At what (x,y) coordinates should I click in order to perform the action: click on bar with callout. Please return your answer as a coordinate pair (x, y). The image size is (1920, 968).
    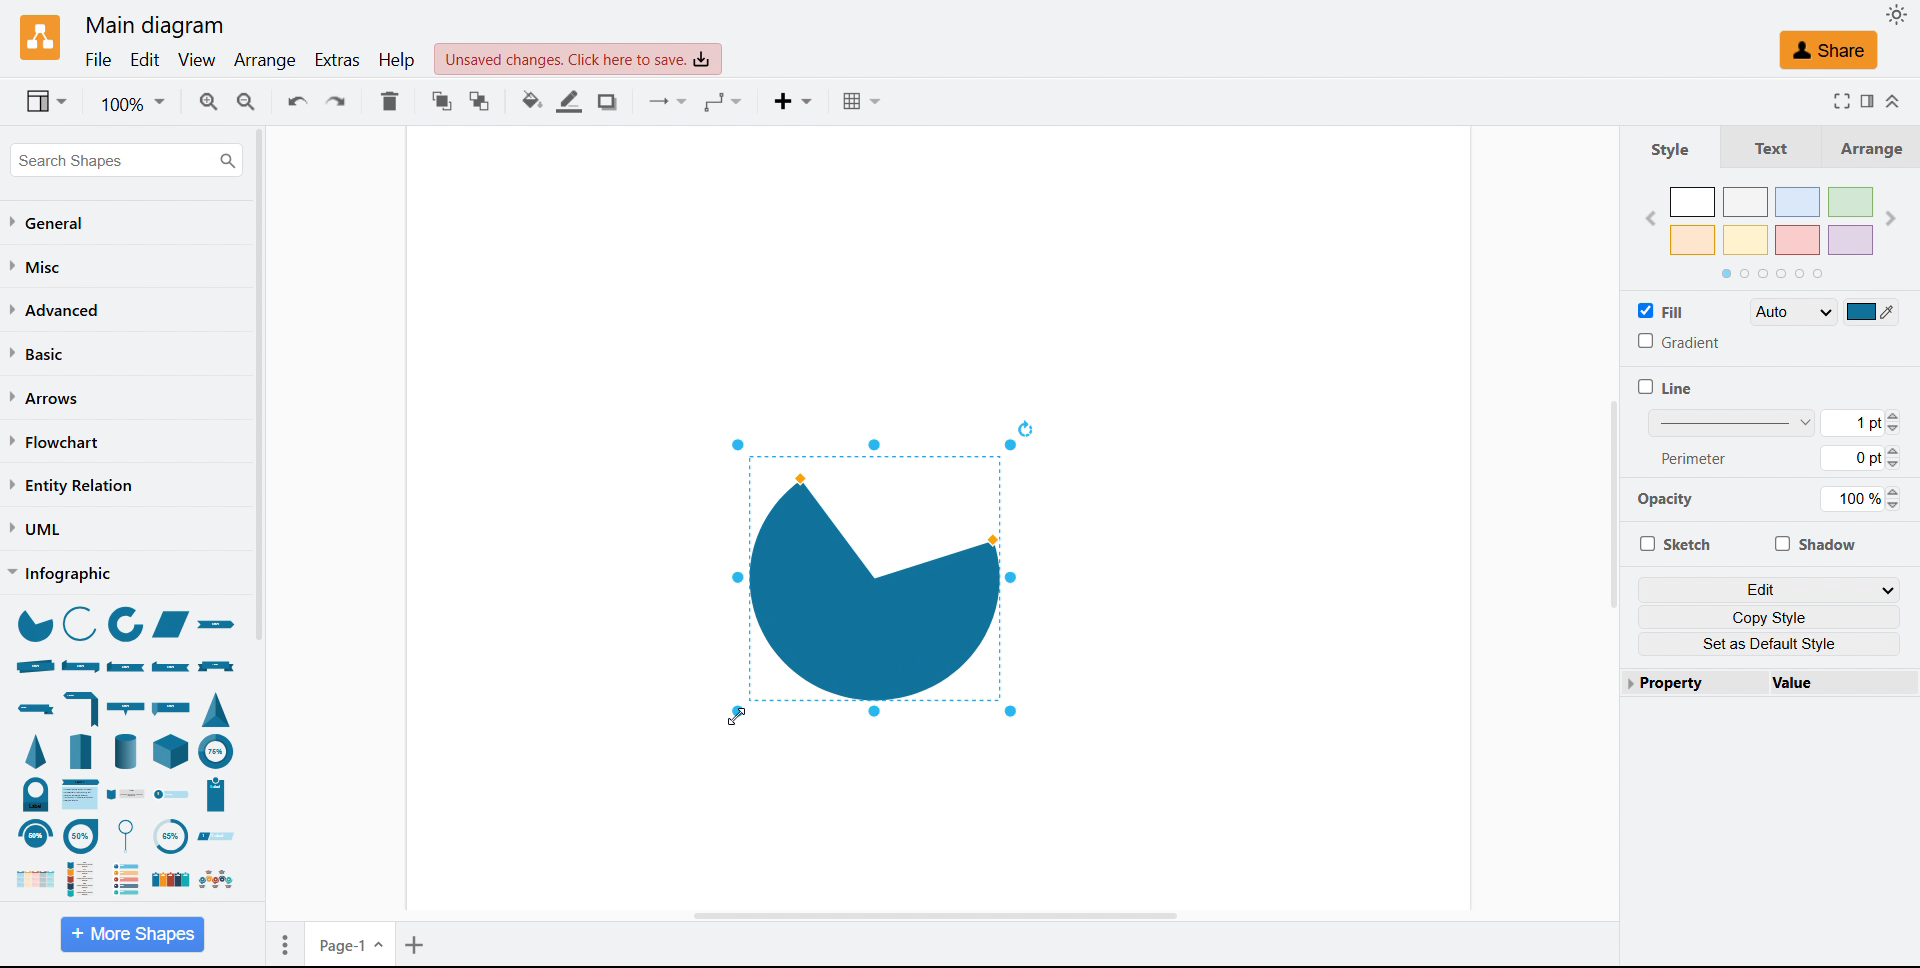
    Looking at the image, I should click on (125, 707).